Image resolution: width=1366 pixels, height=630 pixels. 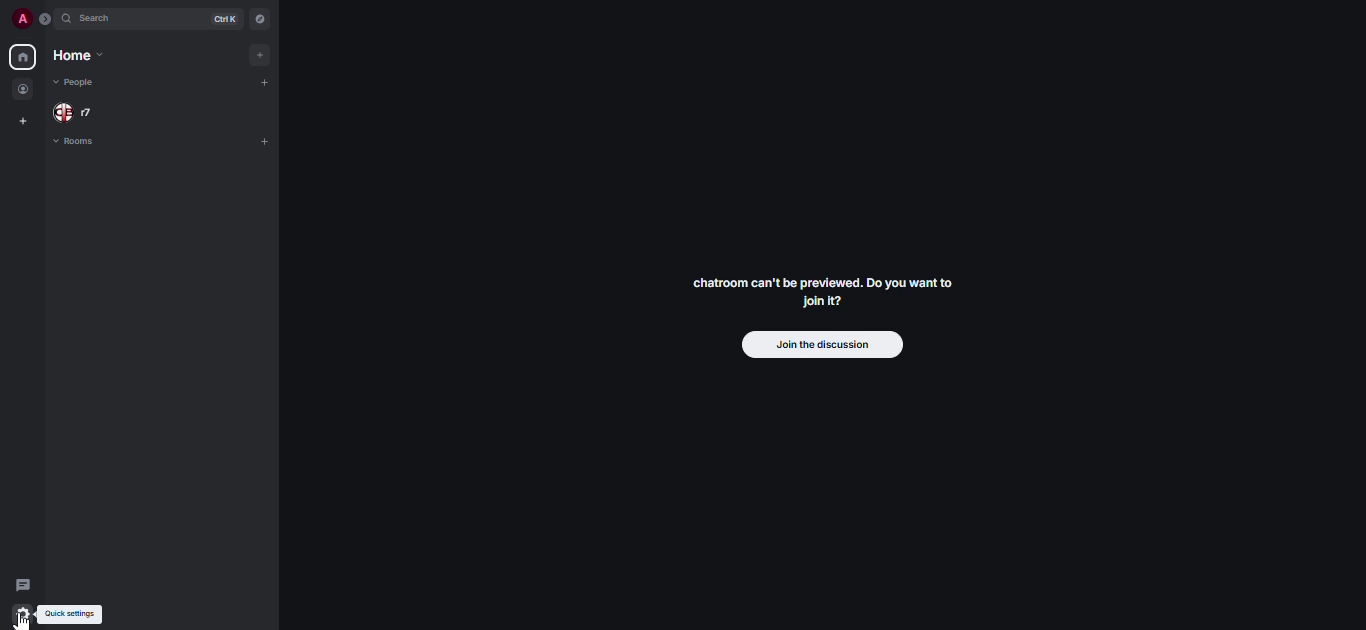 What do you see at coordinates (82, 144) in the screenshot?
I see `rooms` at bounding box center [82, 144].